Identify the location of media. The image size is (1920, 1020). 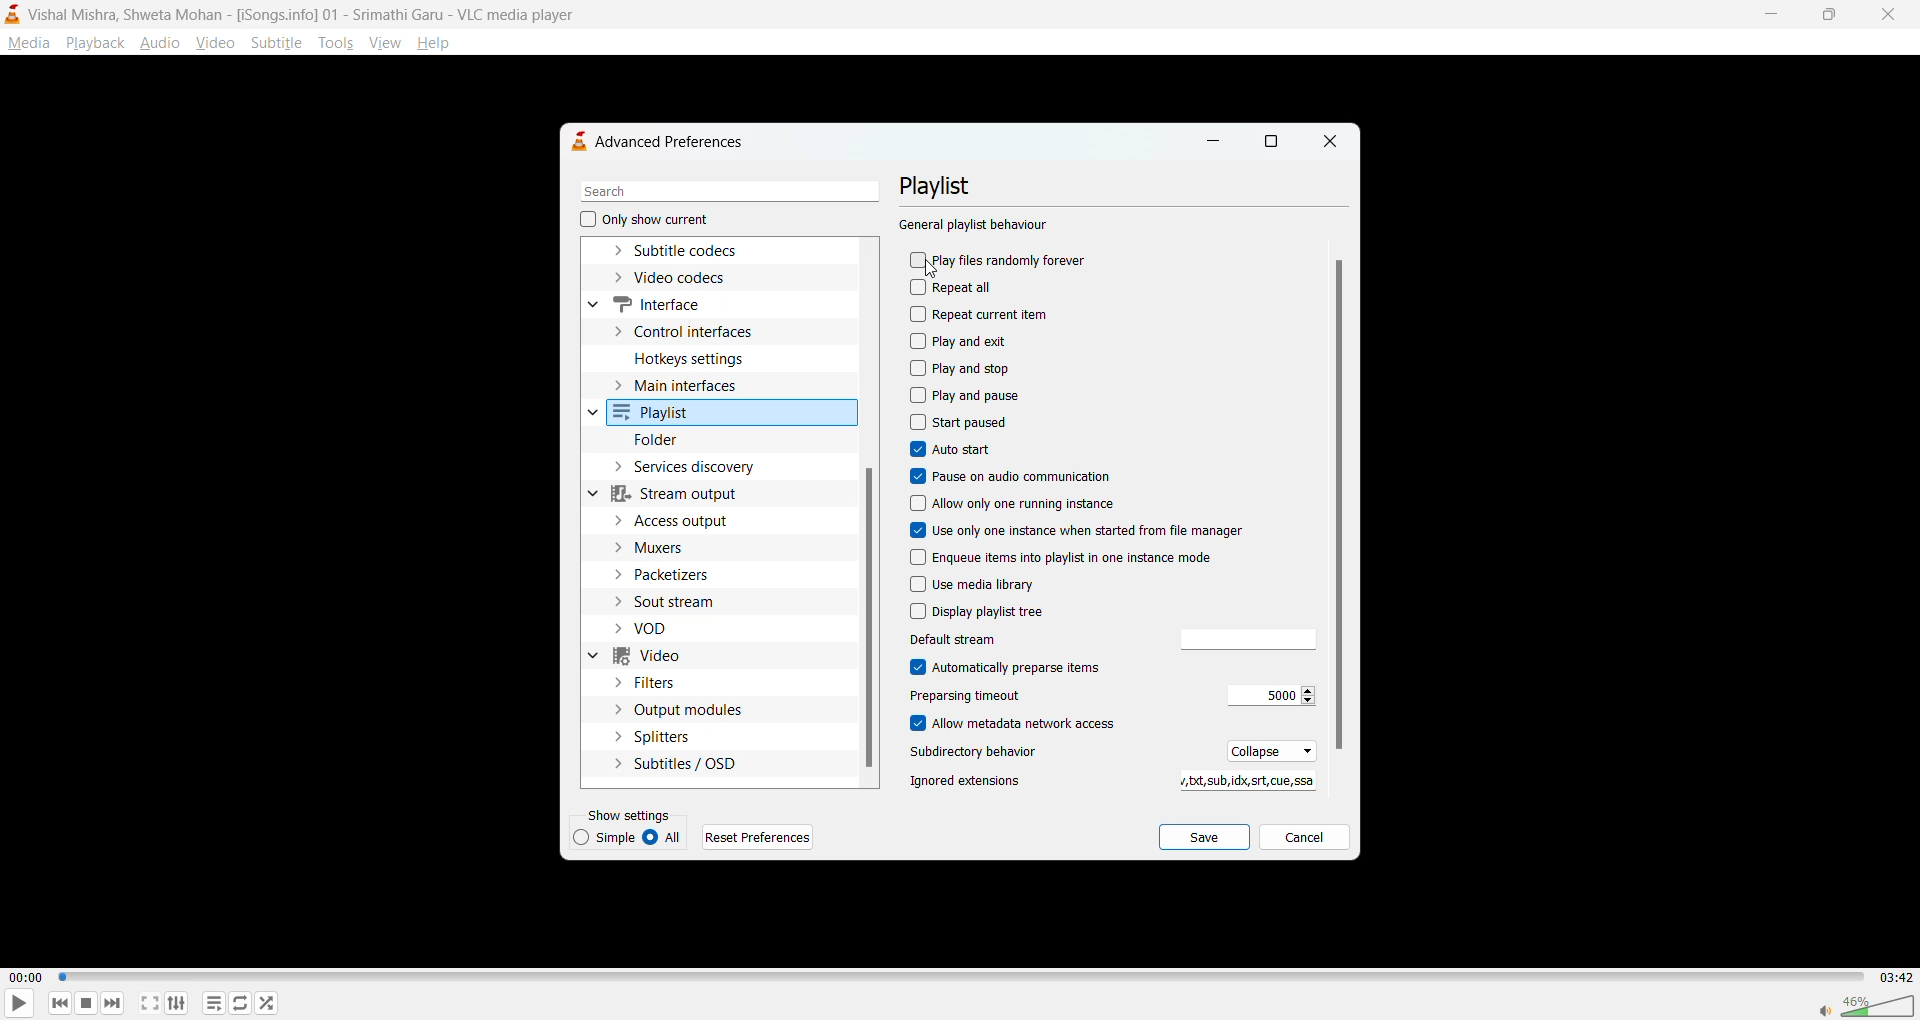
(28, 43).